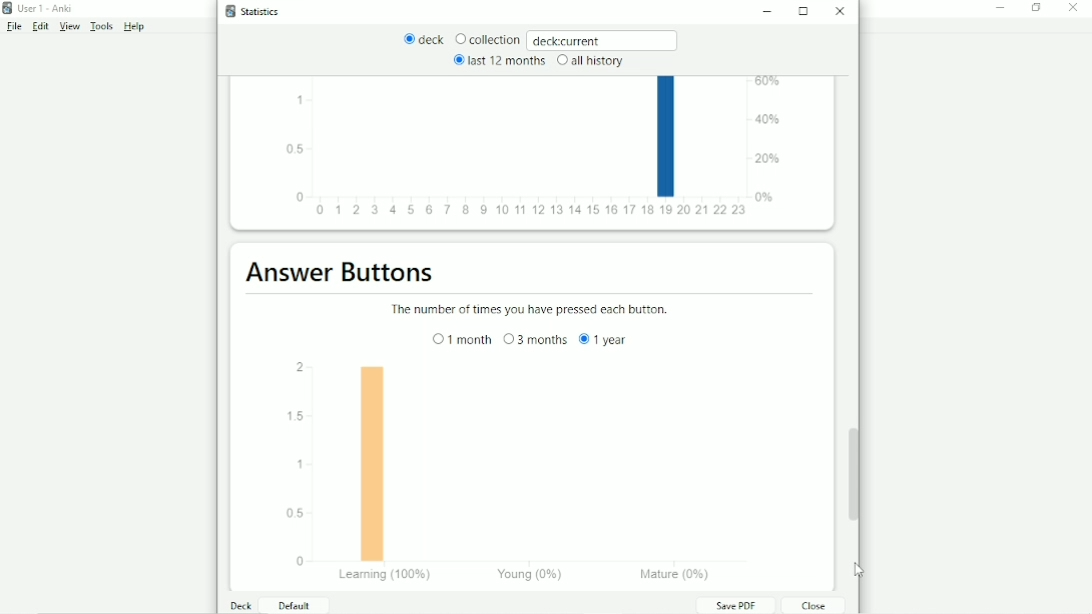 The width and height of the screenshot is (1092, 614). What do you see at coordinates (1037, 8) in the screenshot?
I see `Restore down` at bounding box center [1037, 8].